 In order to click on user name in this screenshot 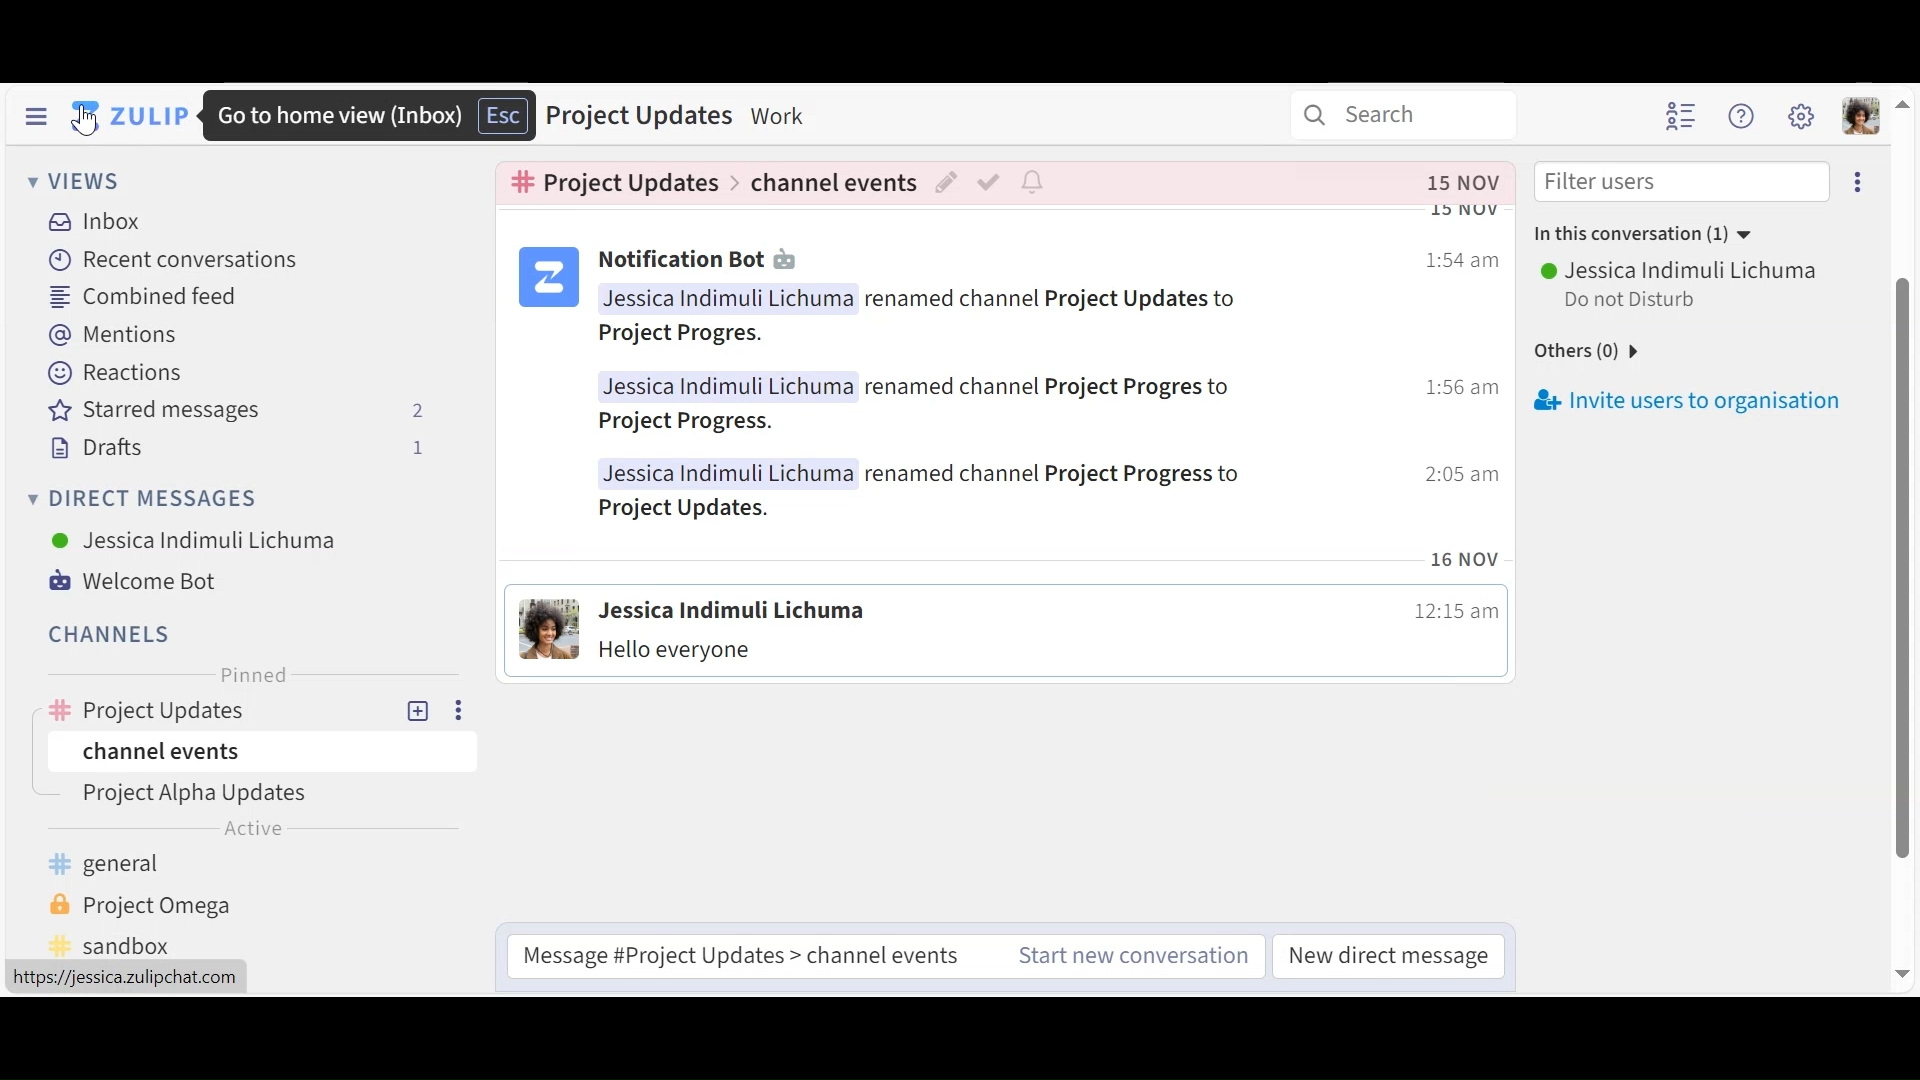, I will do `click(729, 298)`.